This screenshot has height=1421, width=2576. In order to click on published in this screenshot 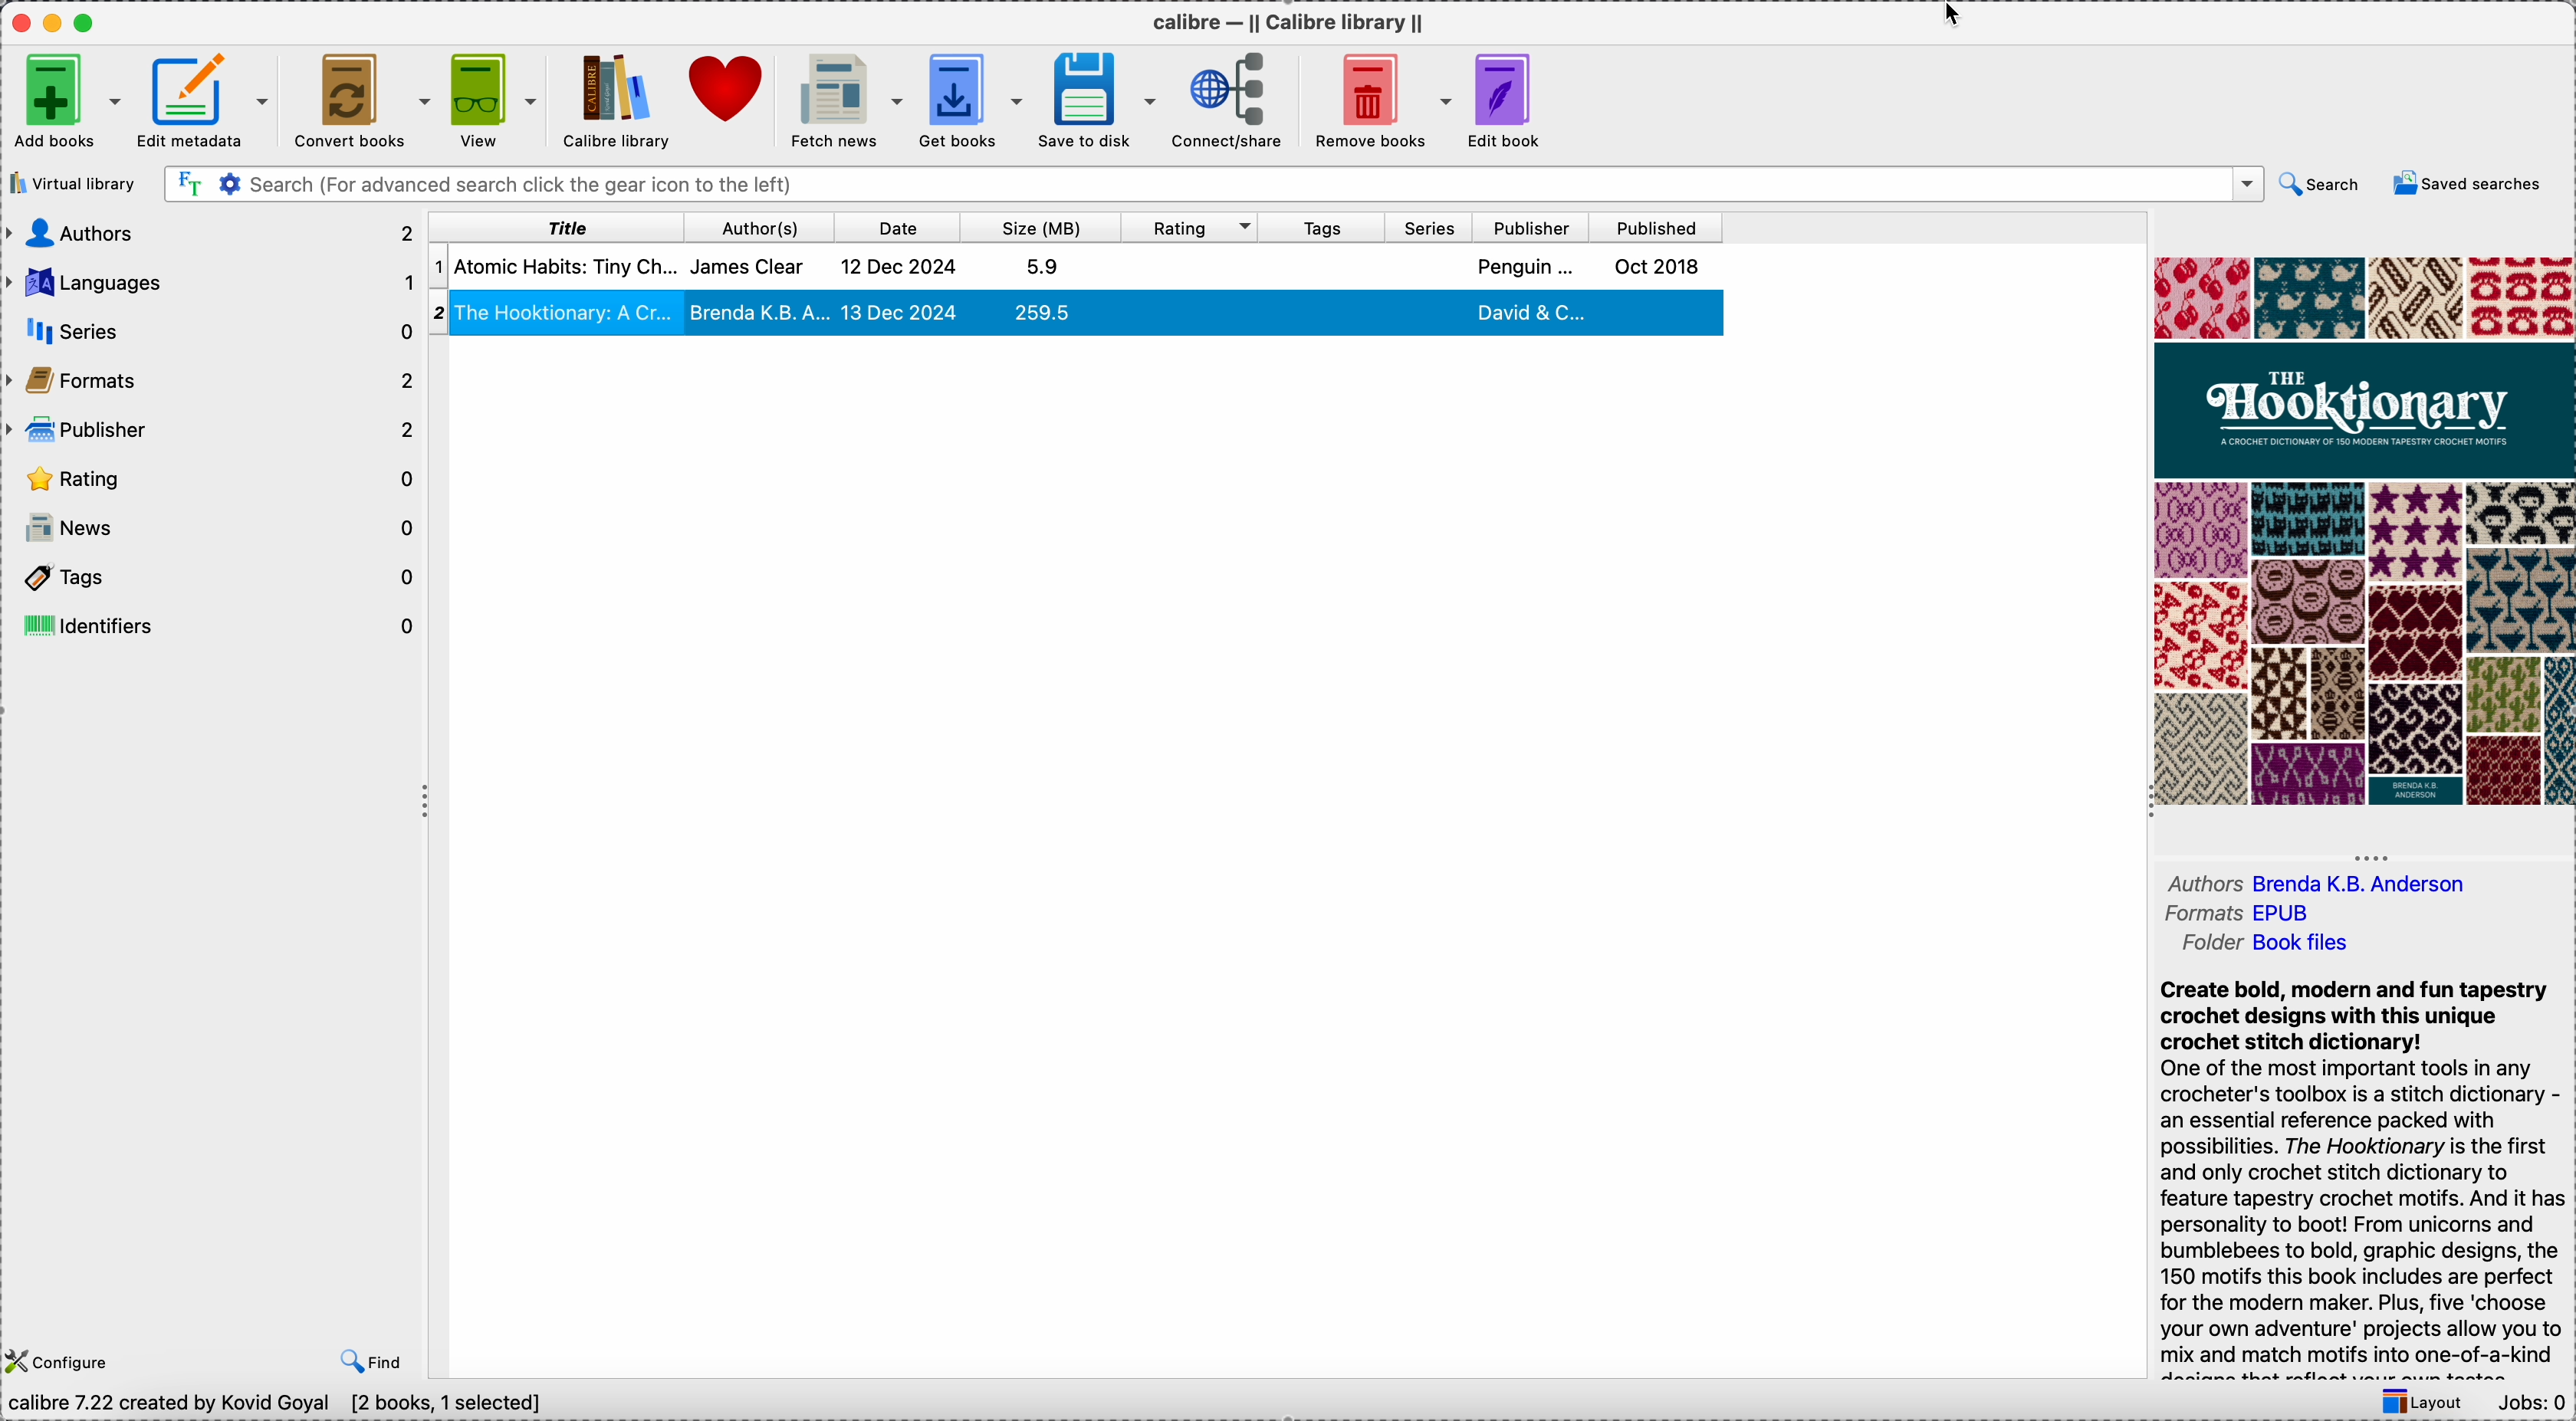, I will do `click(1652, 229)`.